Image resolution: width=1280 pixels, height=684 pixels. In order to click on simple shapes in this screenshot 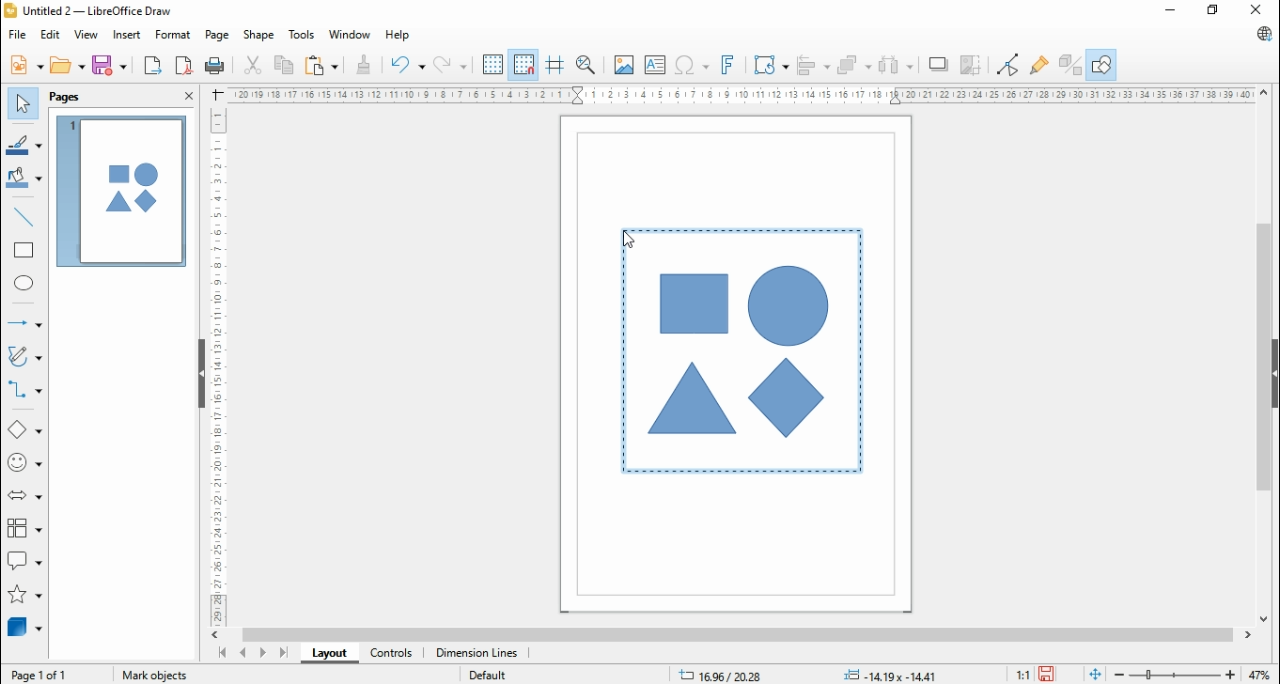, I will do `click(26, 428)`.